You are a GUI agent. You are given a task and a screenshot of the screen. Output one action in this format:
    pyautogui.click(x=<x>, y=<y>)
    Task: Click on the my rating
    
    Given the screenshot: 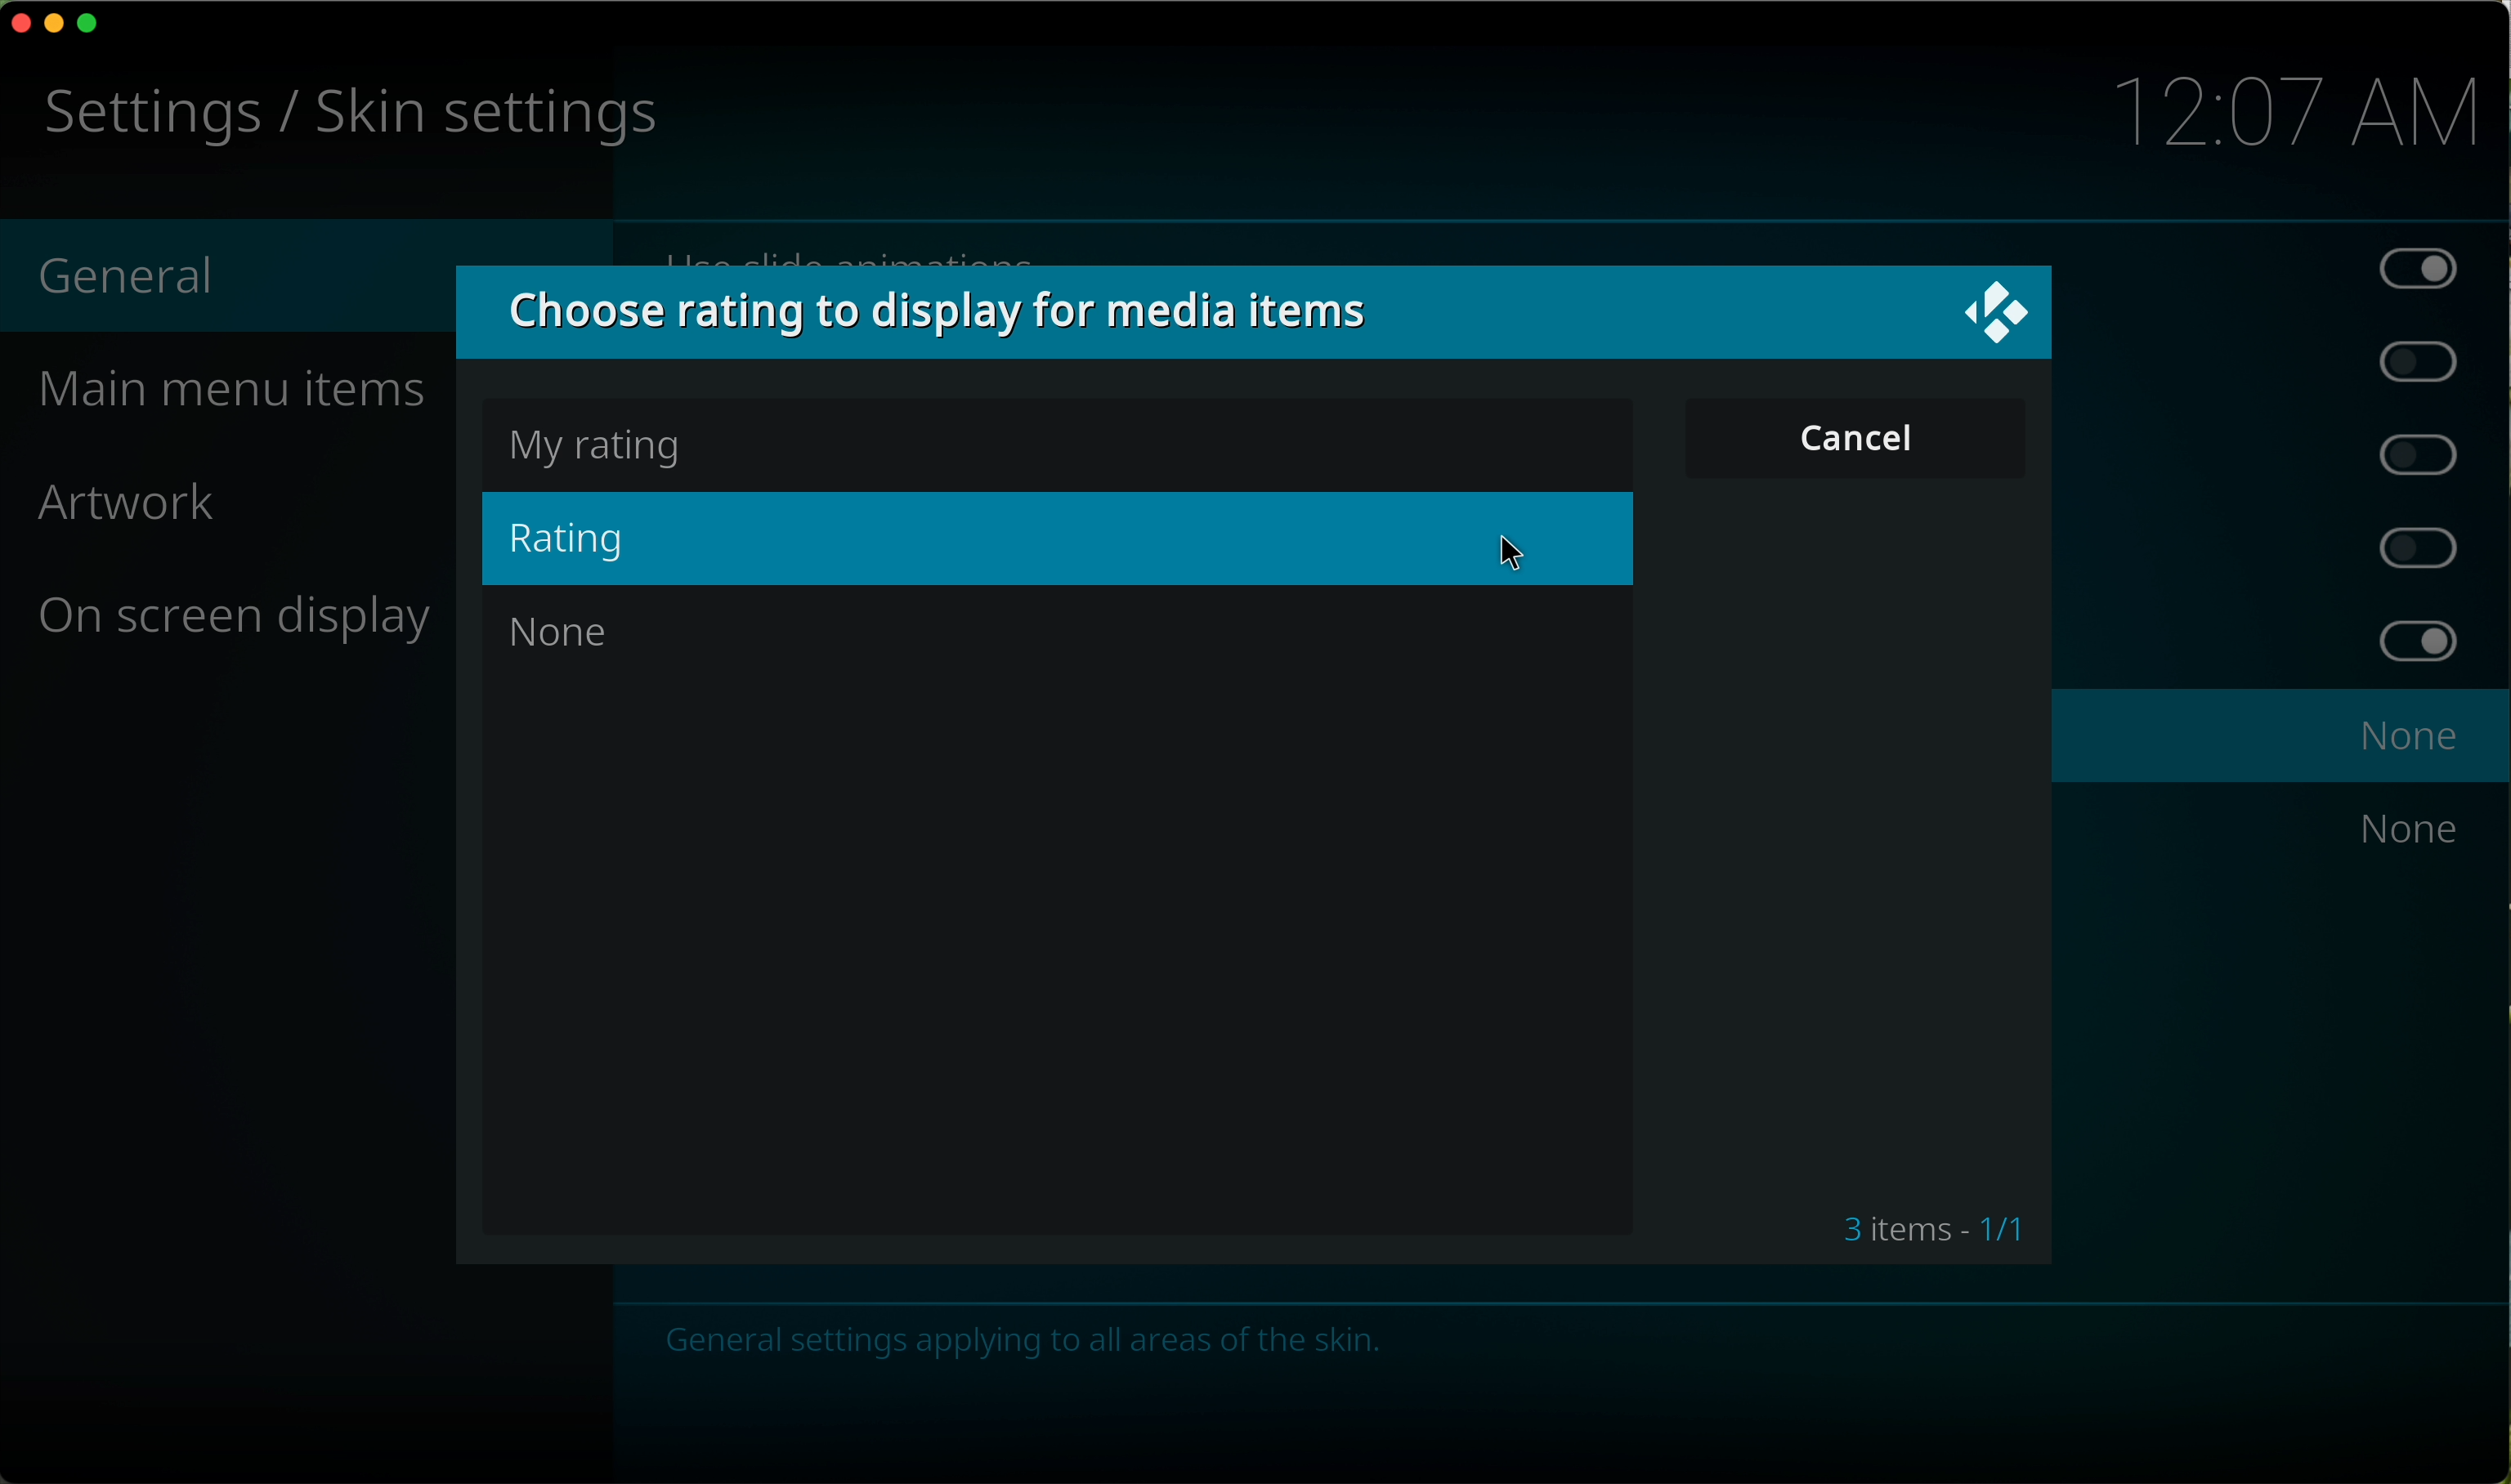 What is the action you would take?
    pyautogui.click(x=602, y=441)
    